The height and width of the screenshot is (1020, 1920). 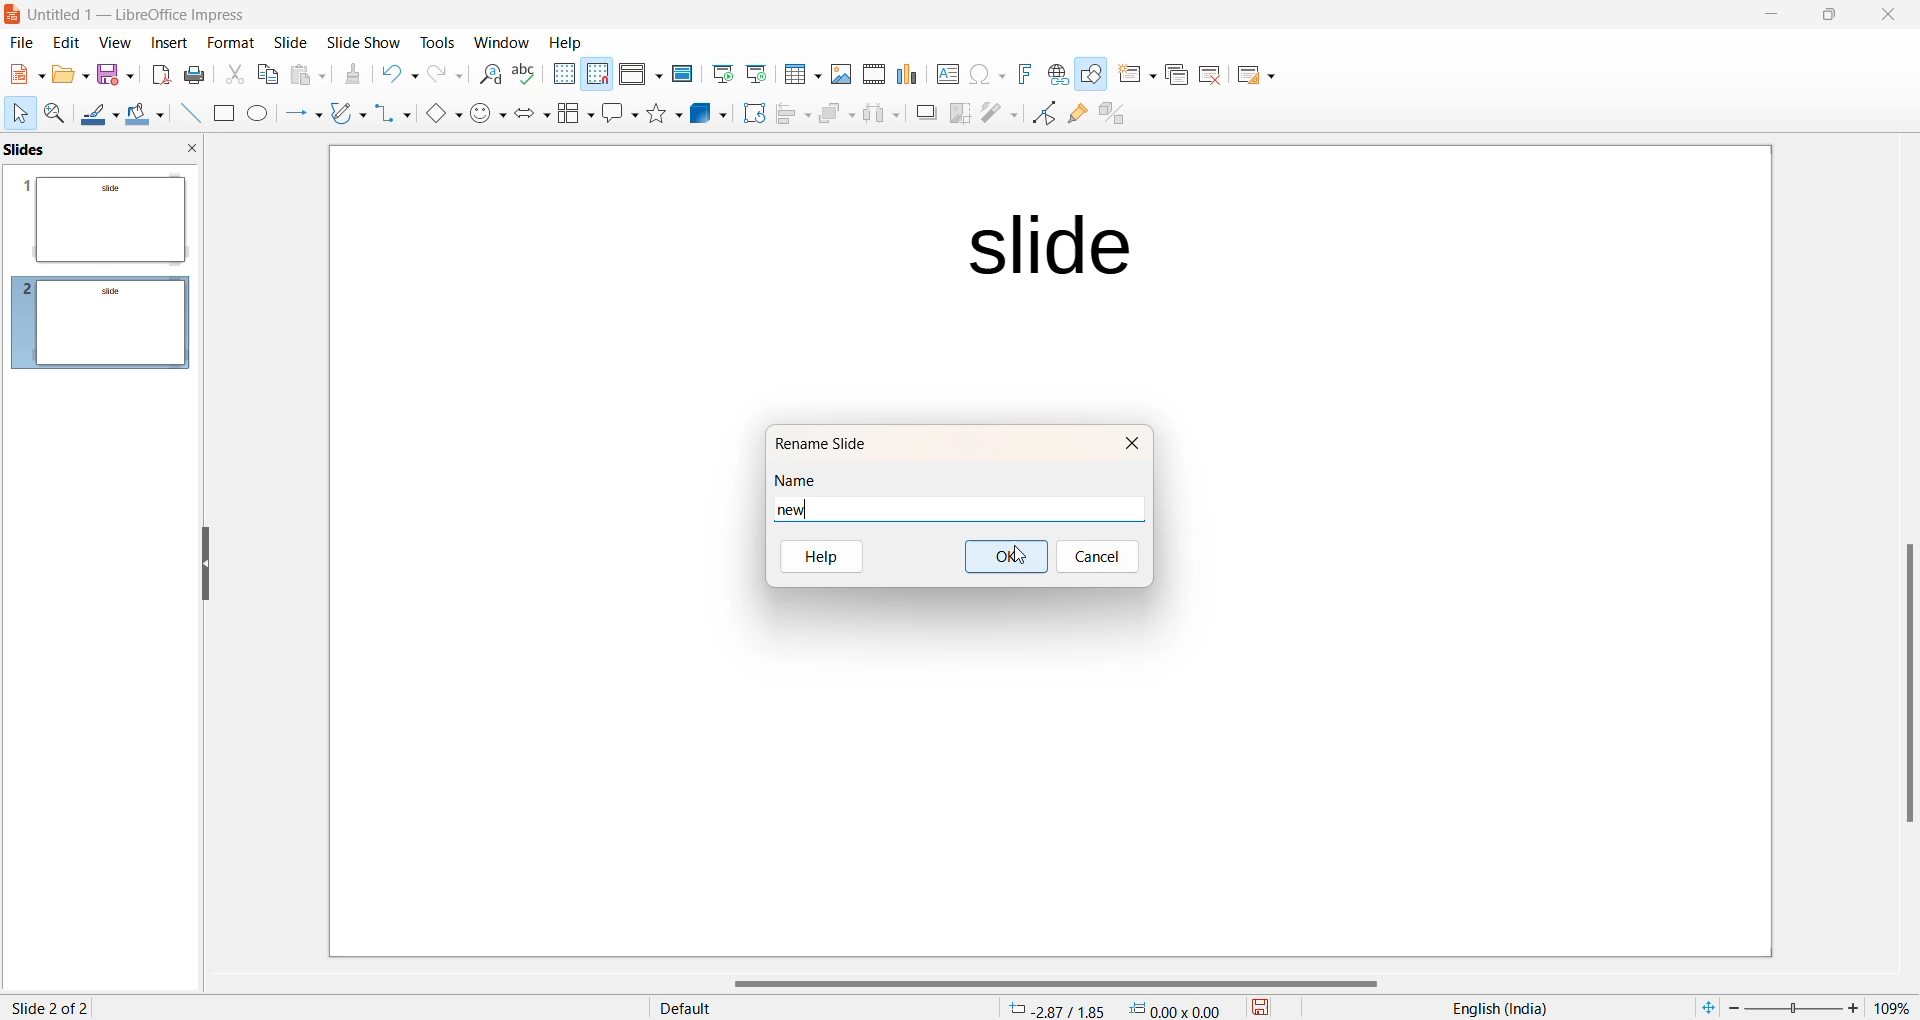 I want to click on Show glue point function, so click(x=1076, y=114).